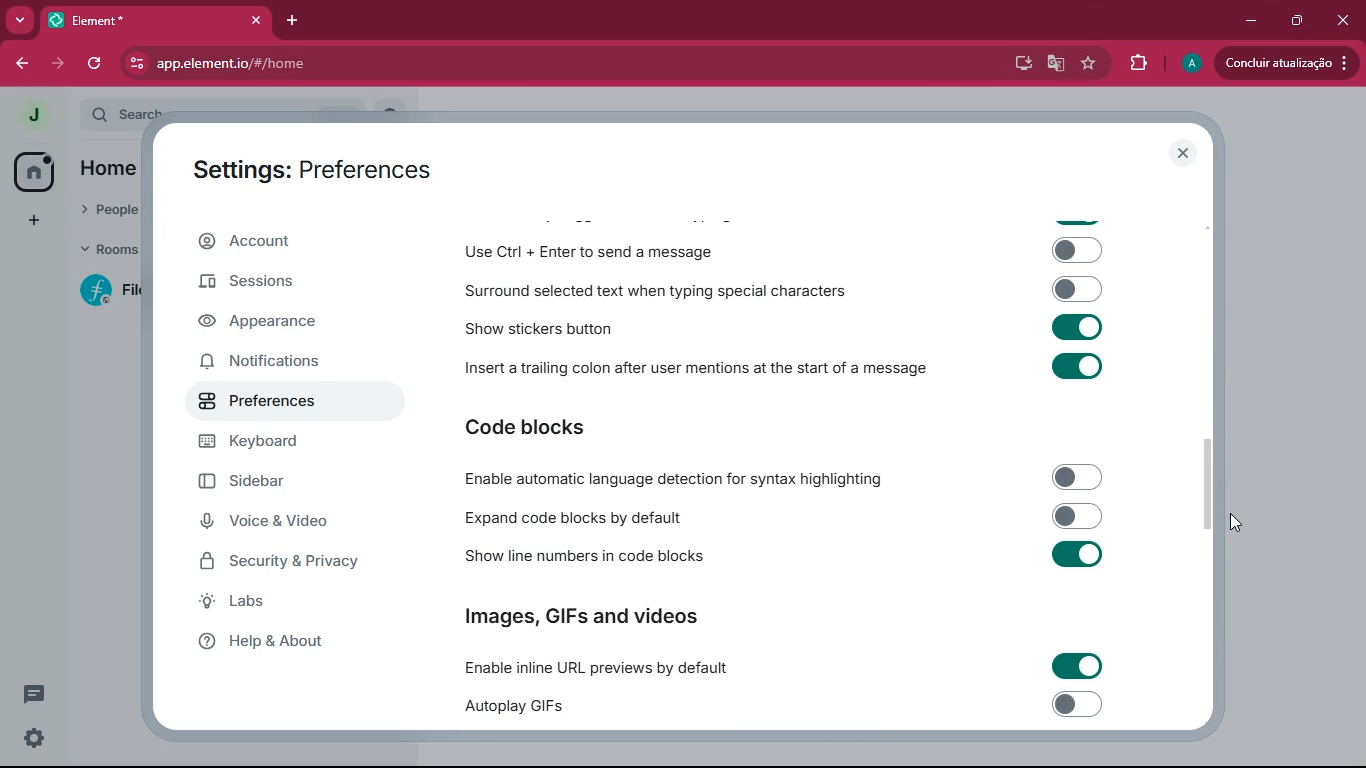 Image resolution: width=1366 pixels, height=768 pixels. Describe the element at coordinates (278, 482) in the screenshot. I see `sidebar` at that location.